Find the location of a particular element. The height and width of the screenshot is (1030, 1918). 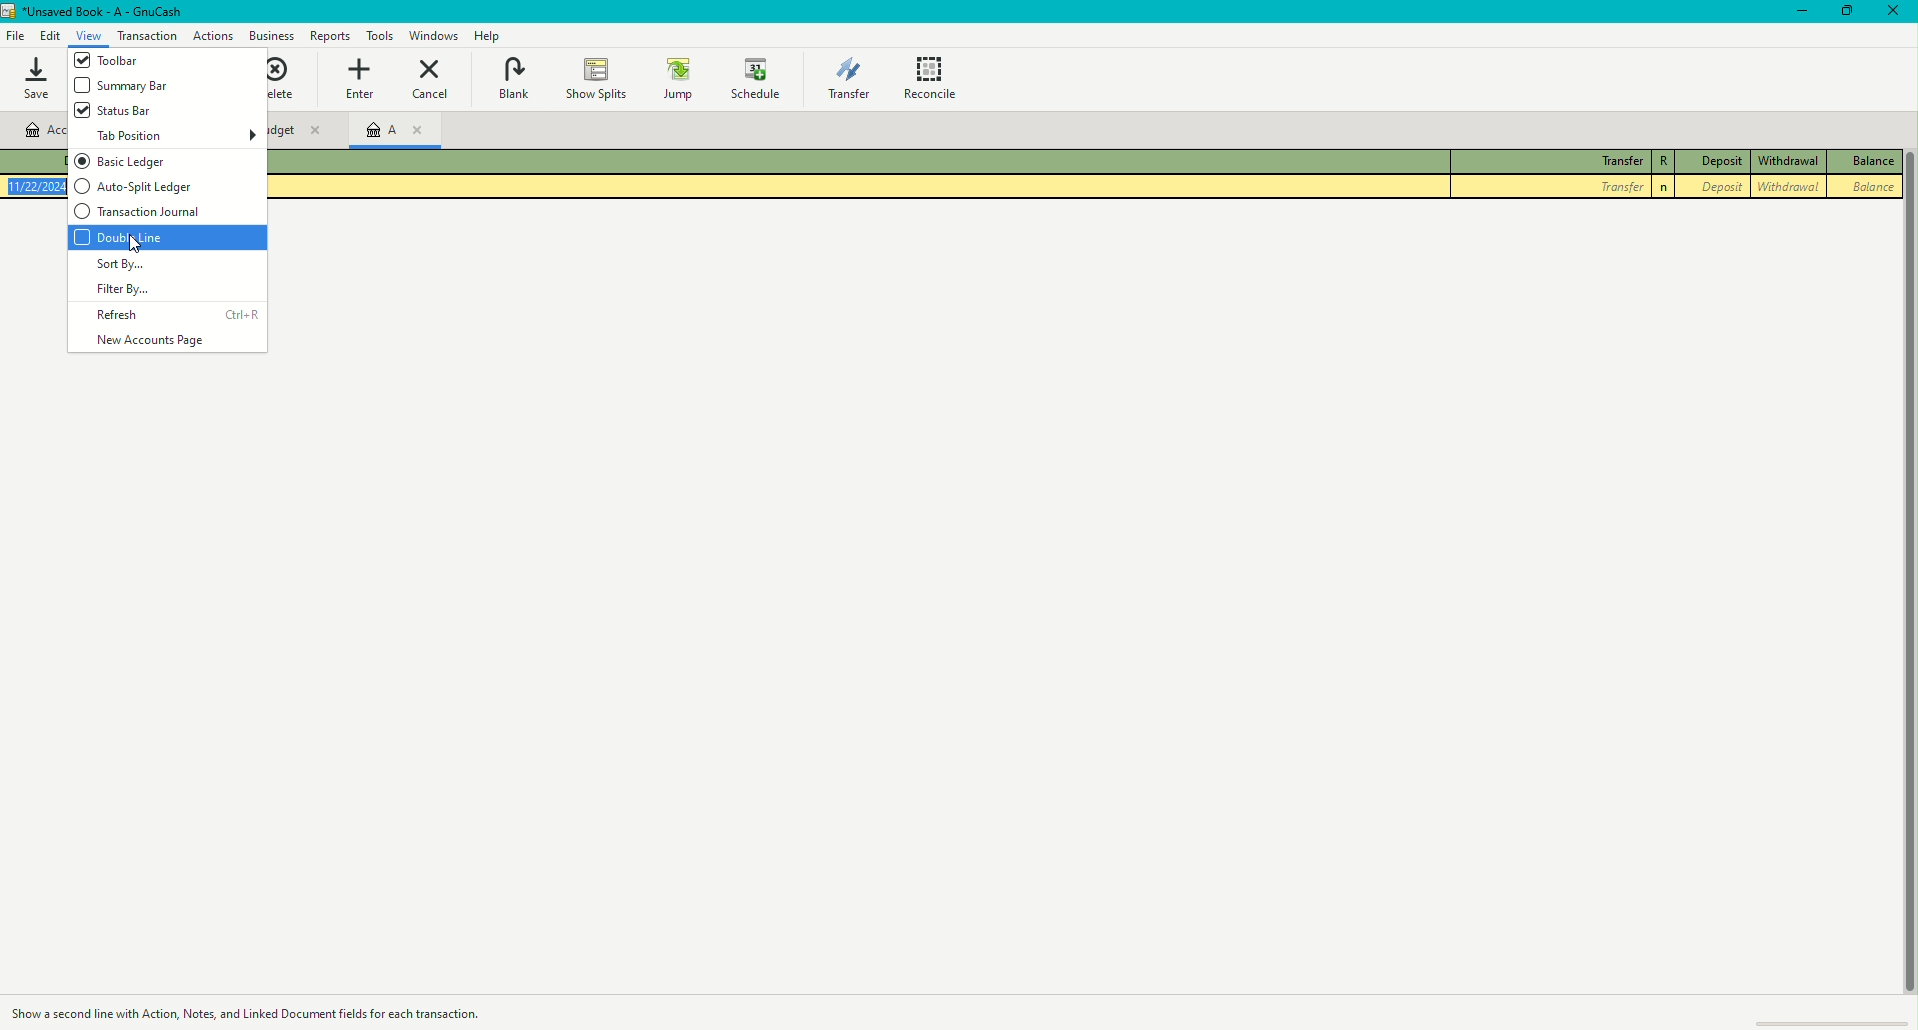

Windows is located at coordinates (434, 36).